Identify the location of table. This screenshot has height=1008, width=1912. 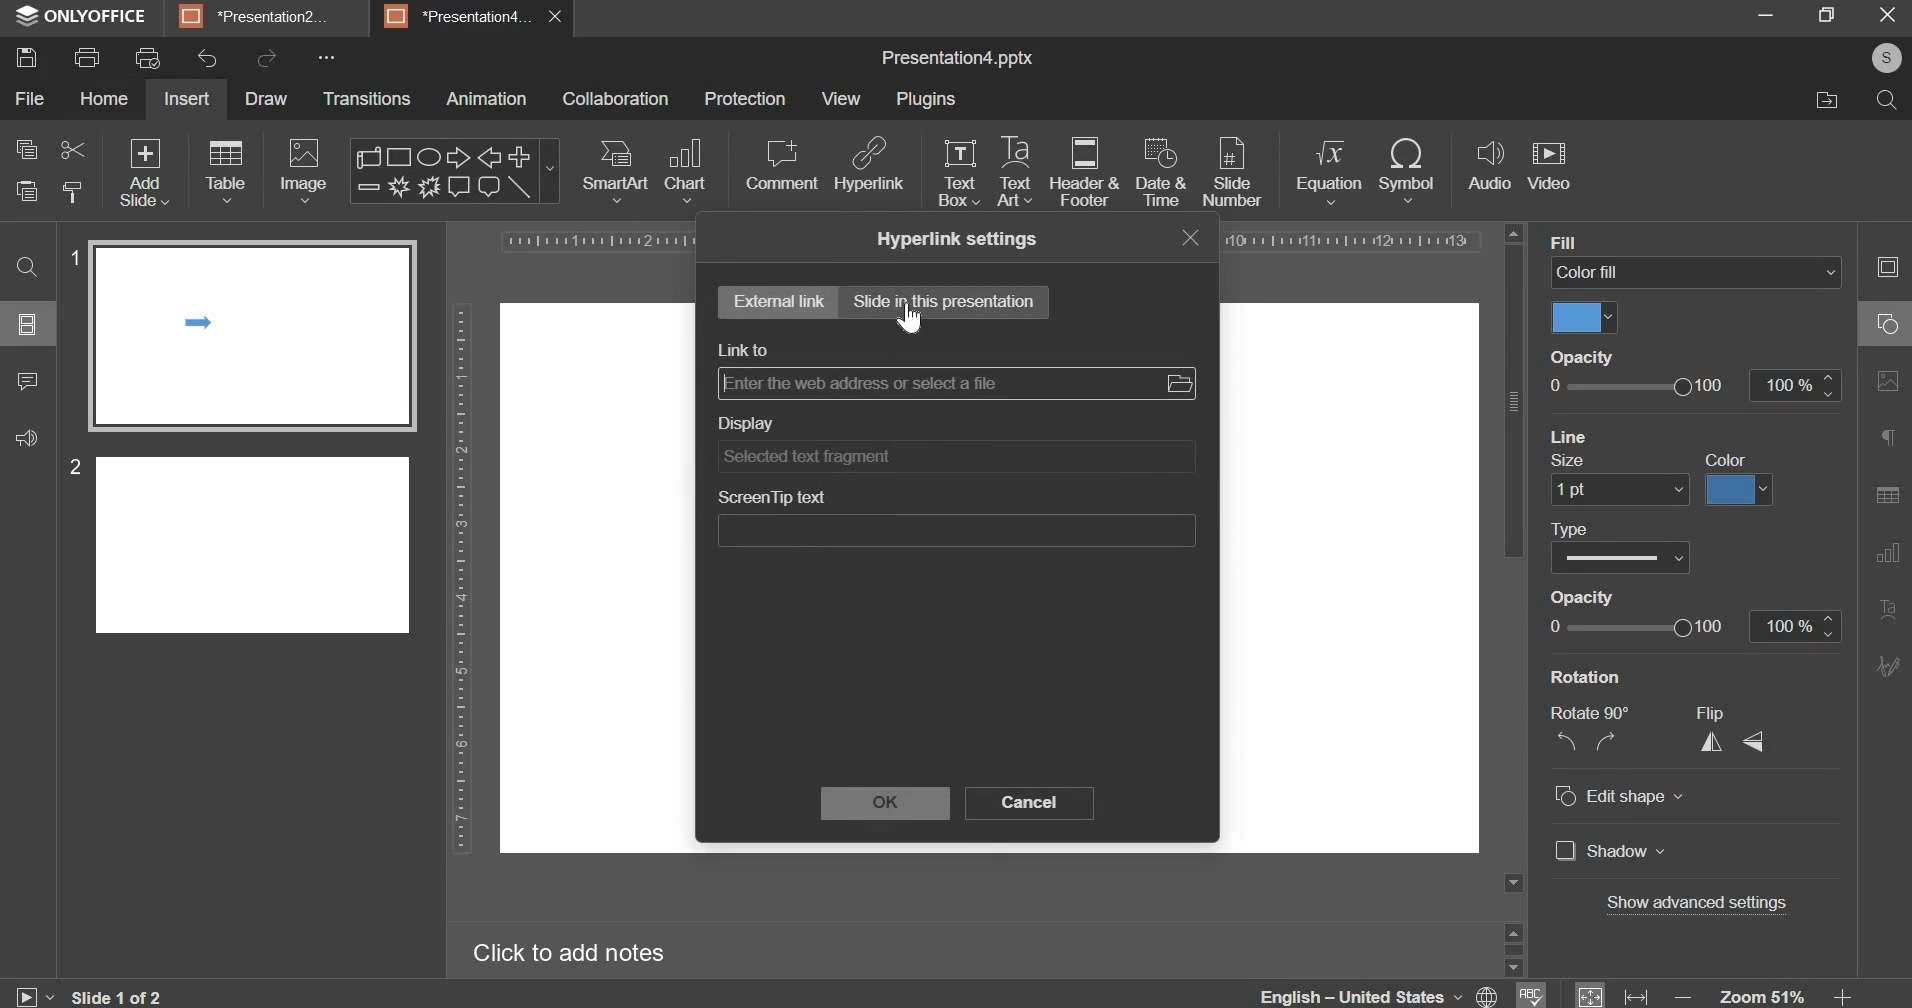
(226, 173).